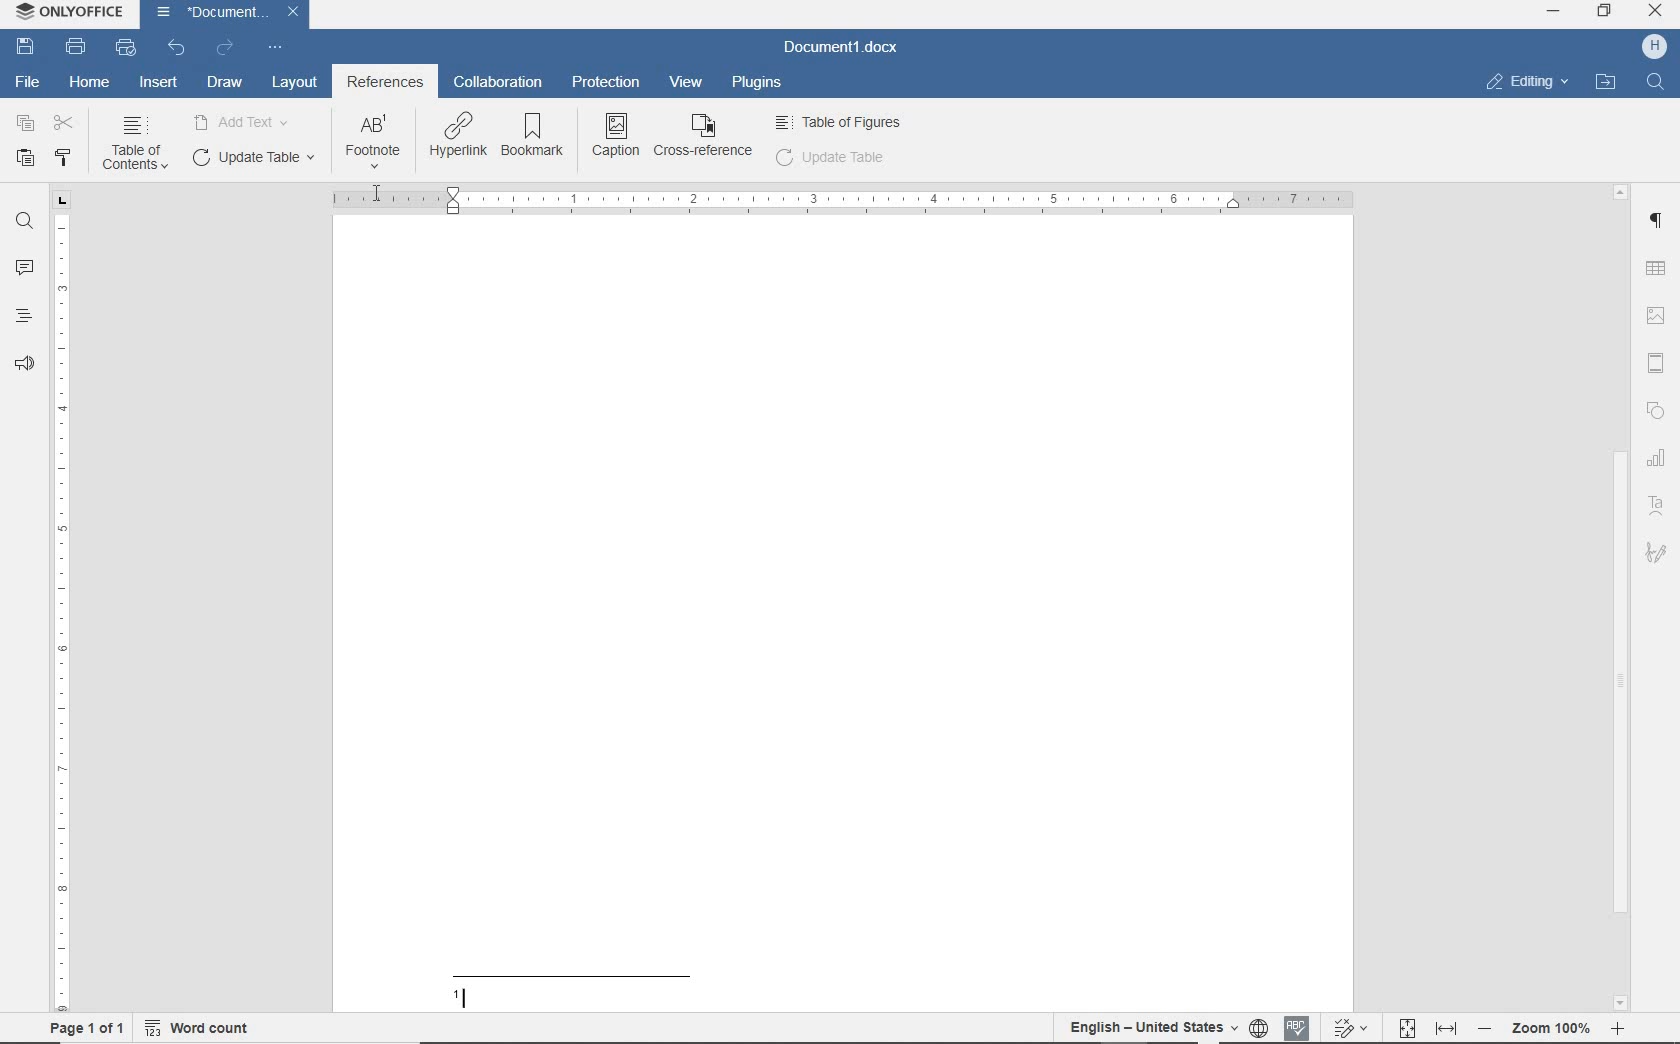 The width and height of the screenshot is (1680, 1044). Describe the element at coordinates (77, 48) in the screenshot. I see `print` at that location.